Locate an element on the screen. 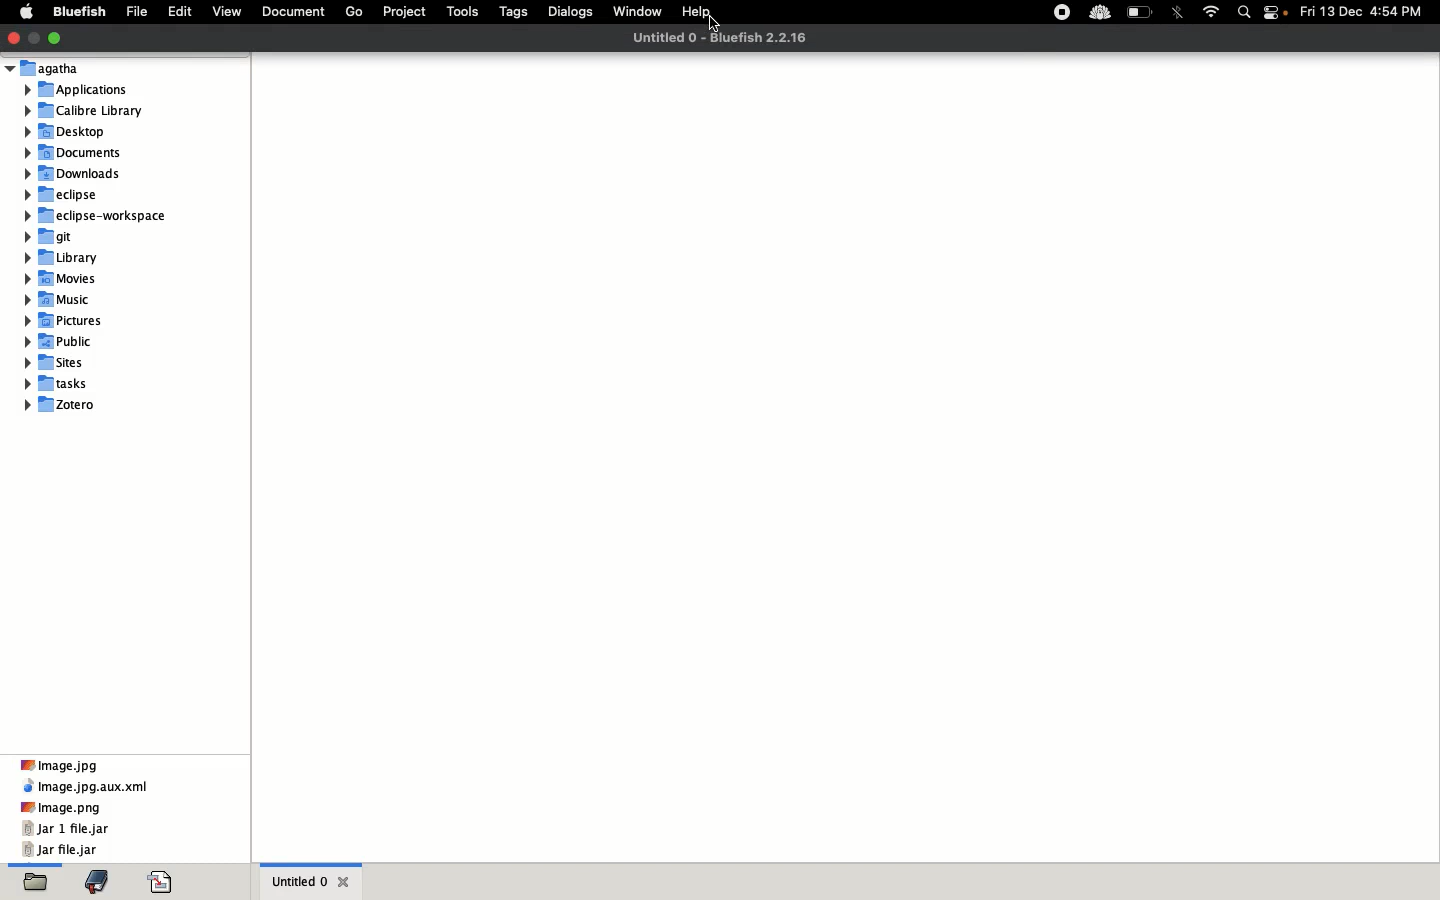  eclipse workspace is located at coordinates (90, 217).